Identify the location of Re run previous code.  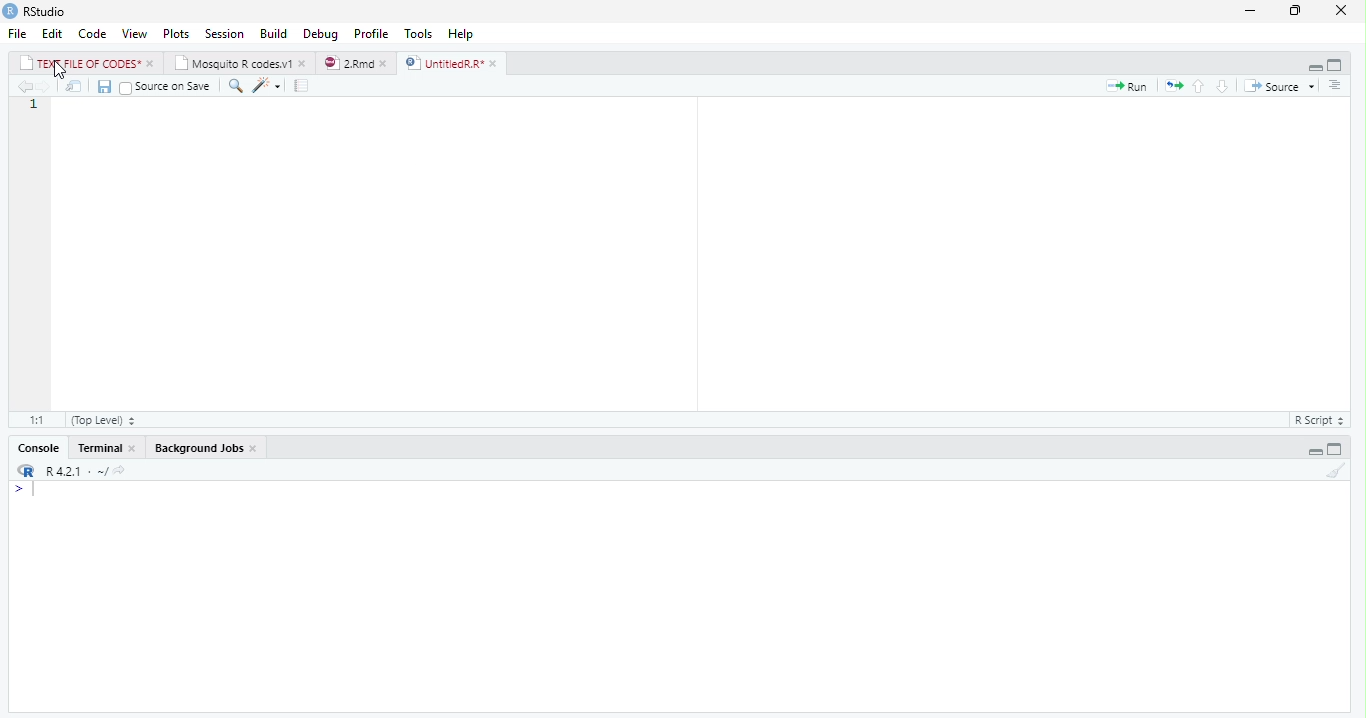
(1173, 86).